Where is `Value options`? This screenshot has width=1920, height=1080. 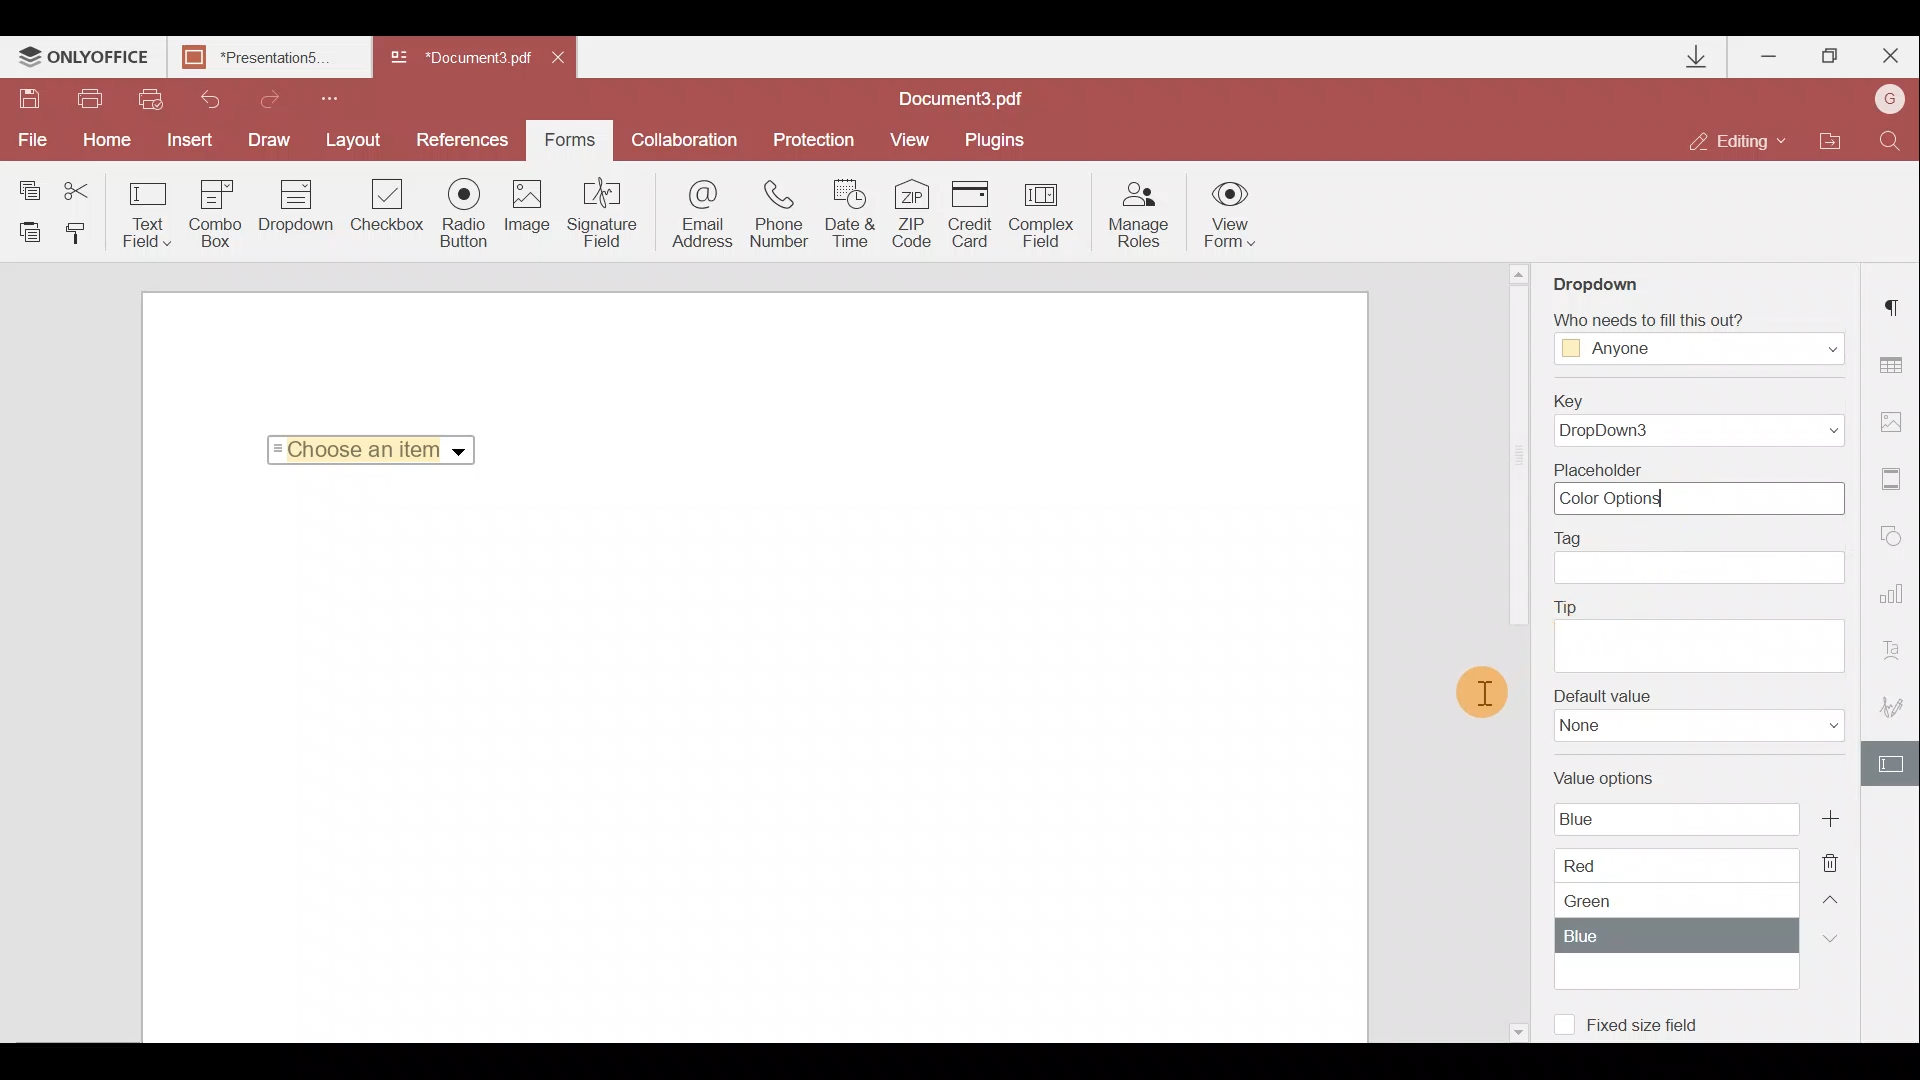
Value options is located at coordinates (1674, 874).